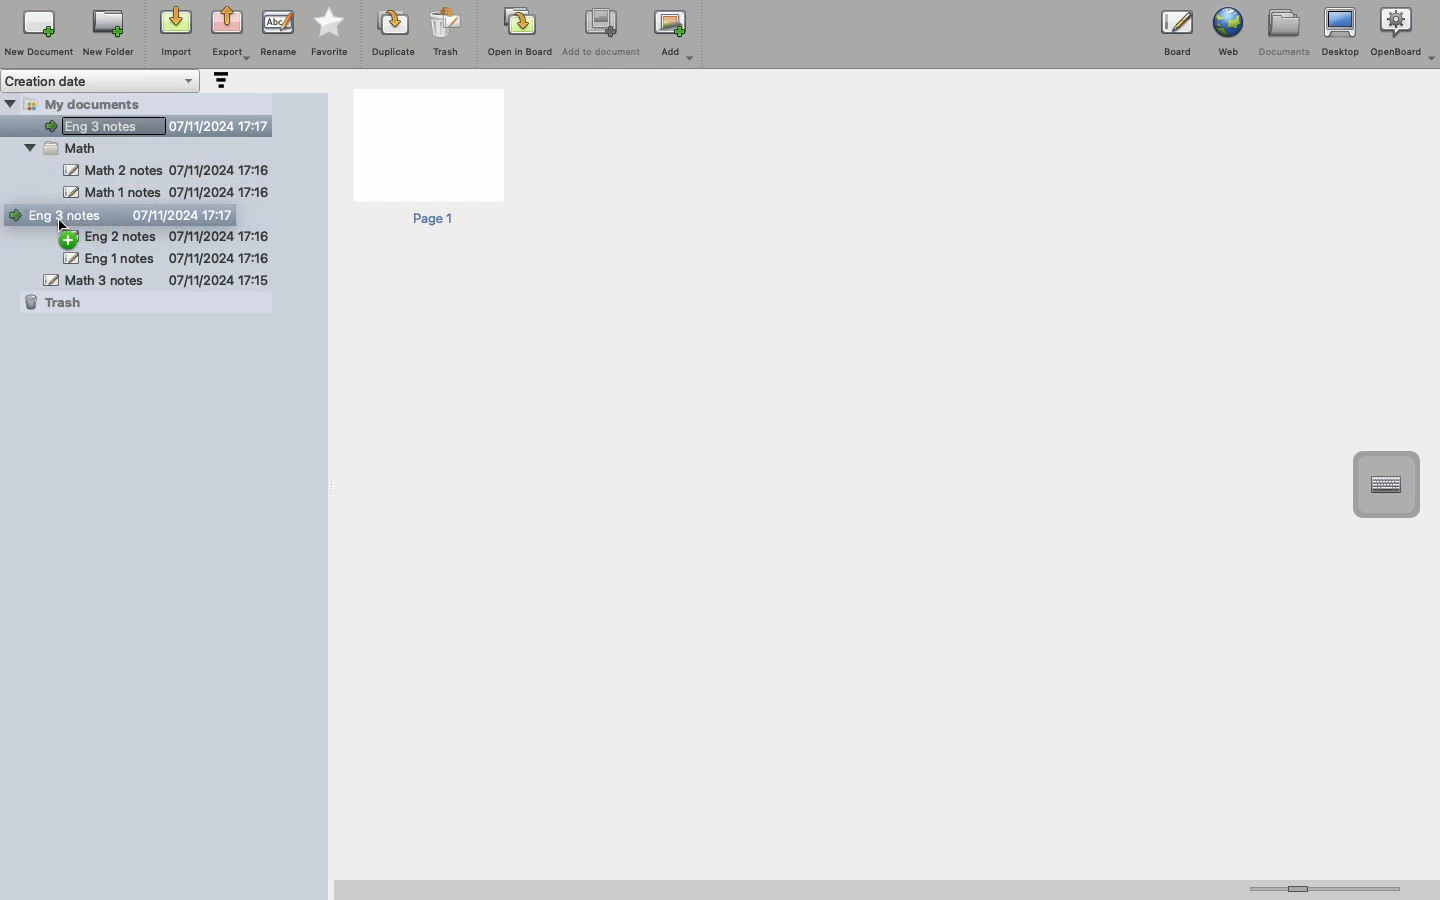 This screenshot has width=1440, height=900. Describe the element at coordinates (676, 35) in the screenshot. I see `Ad` at that location.